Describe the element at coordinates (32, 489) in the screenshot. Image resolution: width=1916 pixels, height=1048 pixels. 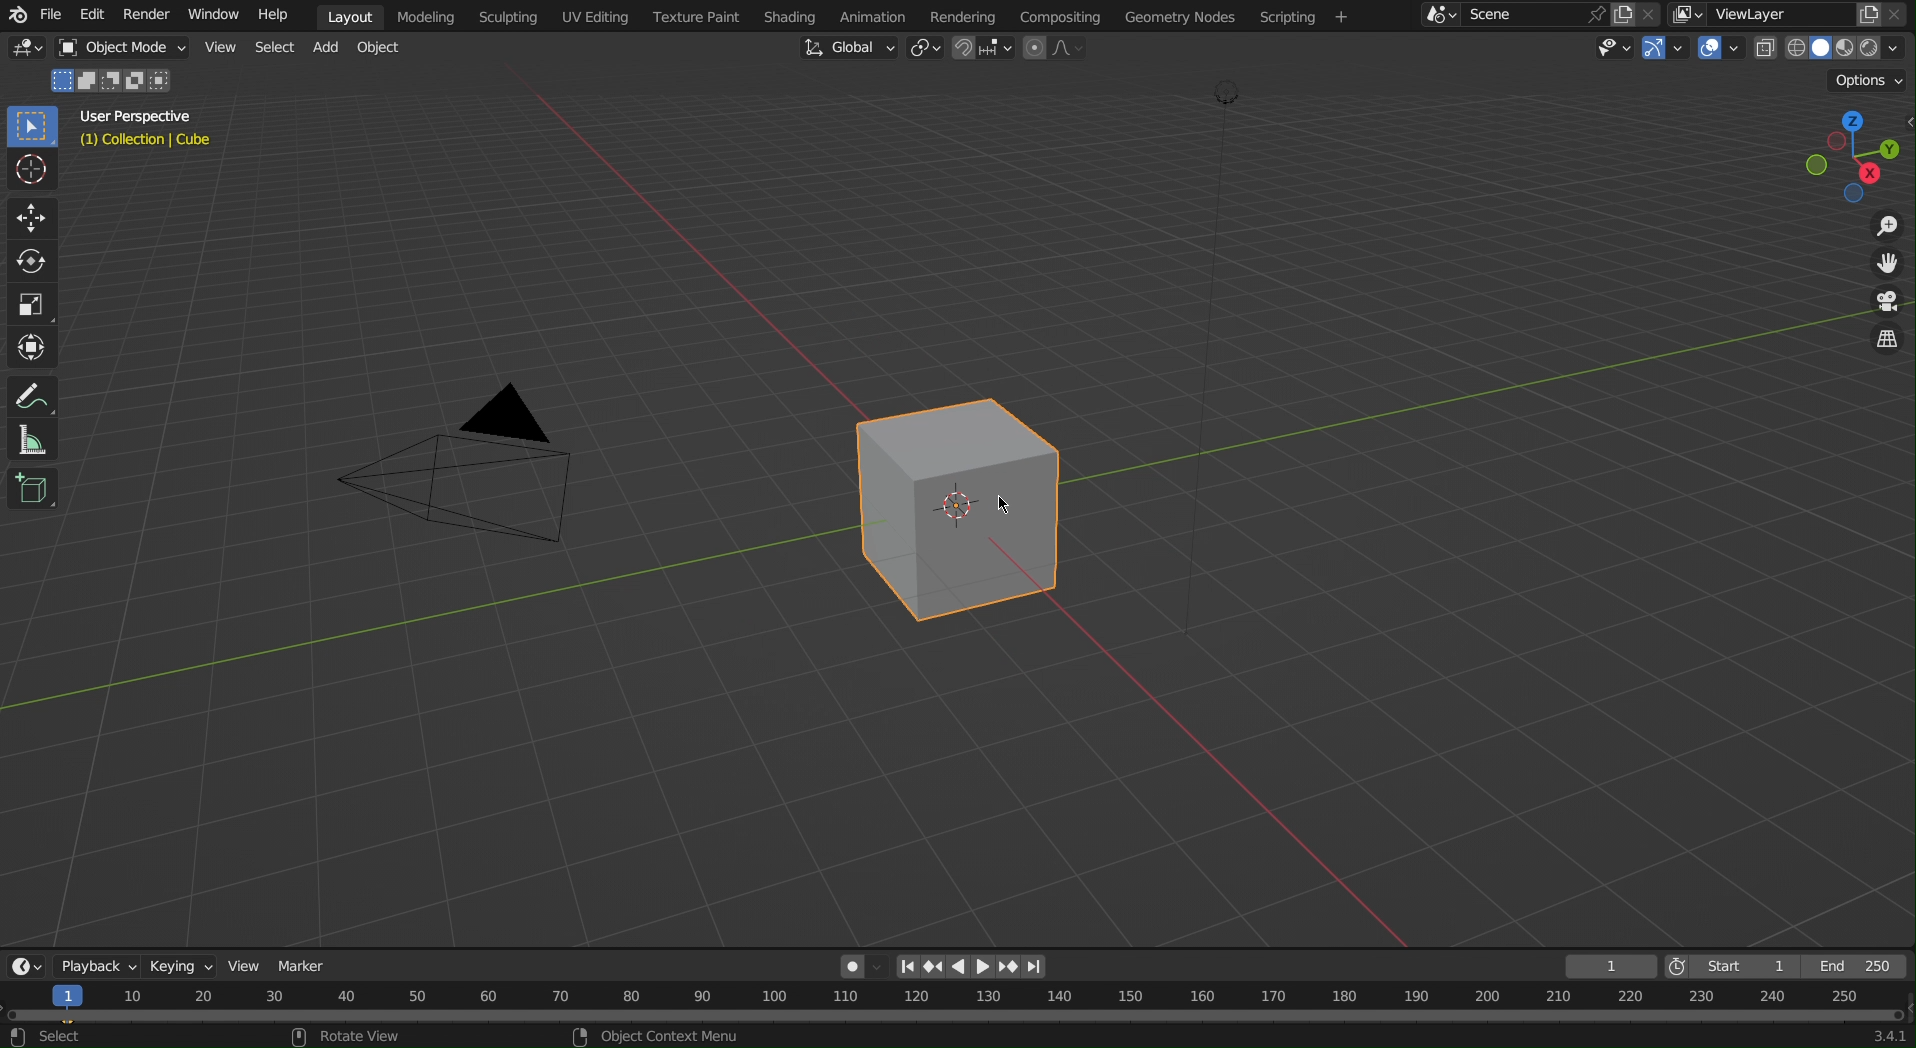
I see `Add Cube` at that location.